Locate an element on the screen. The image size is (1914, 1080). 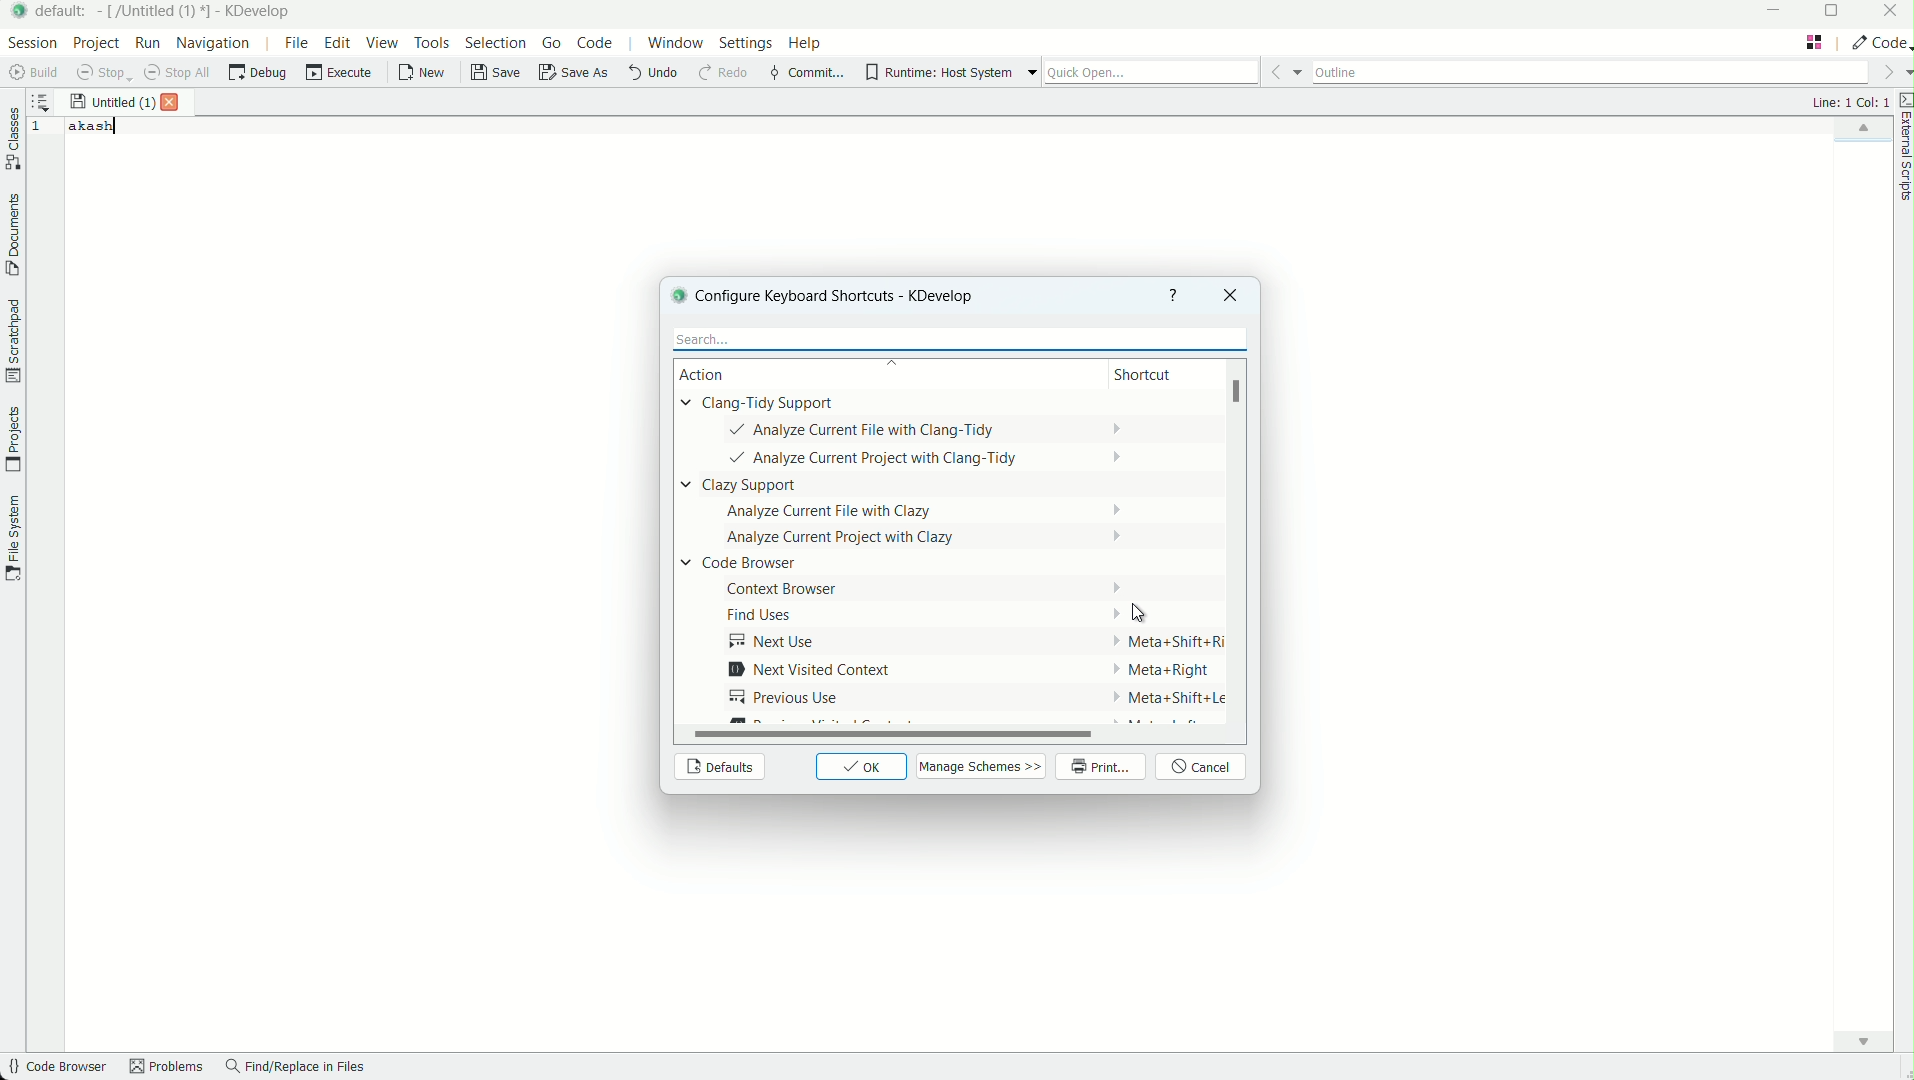
commit is located at coordinates (806, 74).